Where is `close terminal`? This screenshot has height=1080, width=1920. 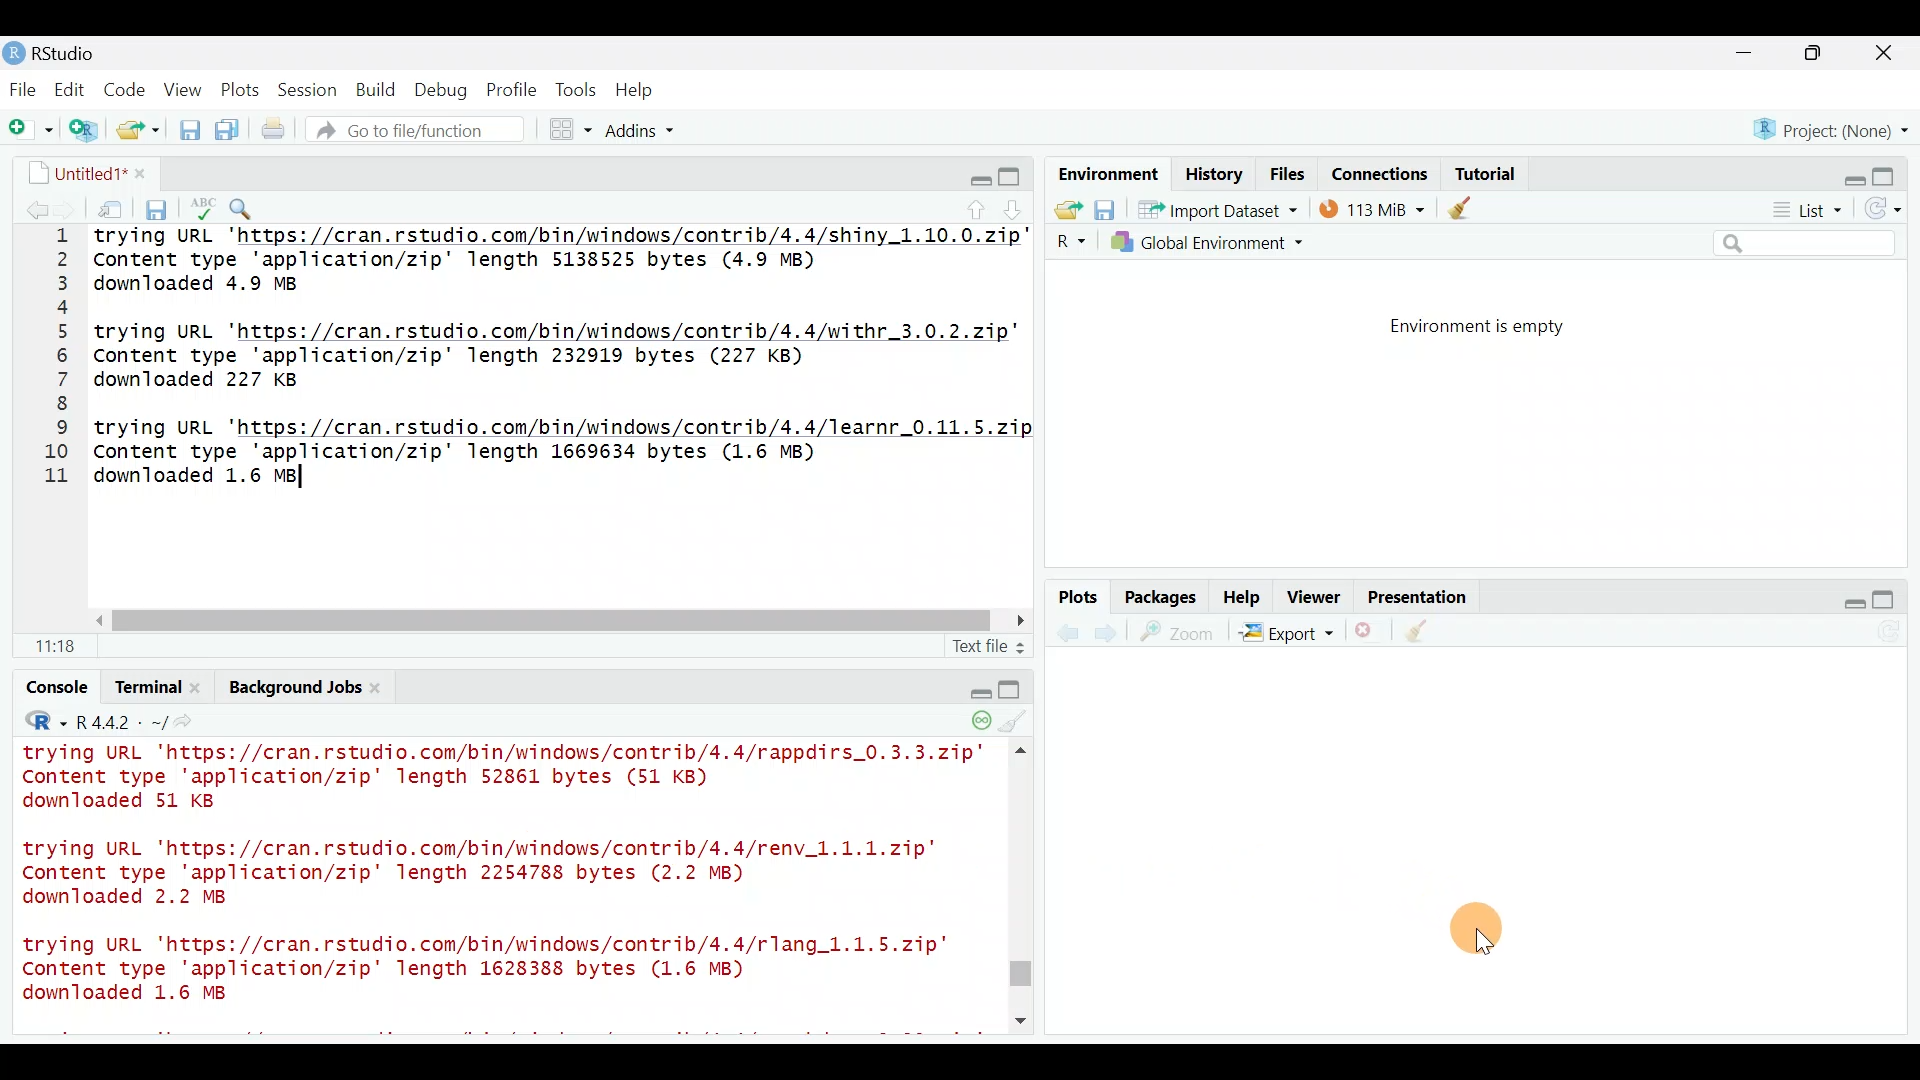
close terminal is located at coordinates (197, 685).